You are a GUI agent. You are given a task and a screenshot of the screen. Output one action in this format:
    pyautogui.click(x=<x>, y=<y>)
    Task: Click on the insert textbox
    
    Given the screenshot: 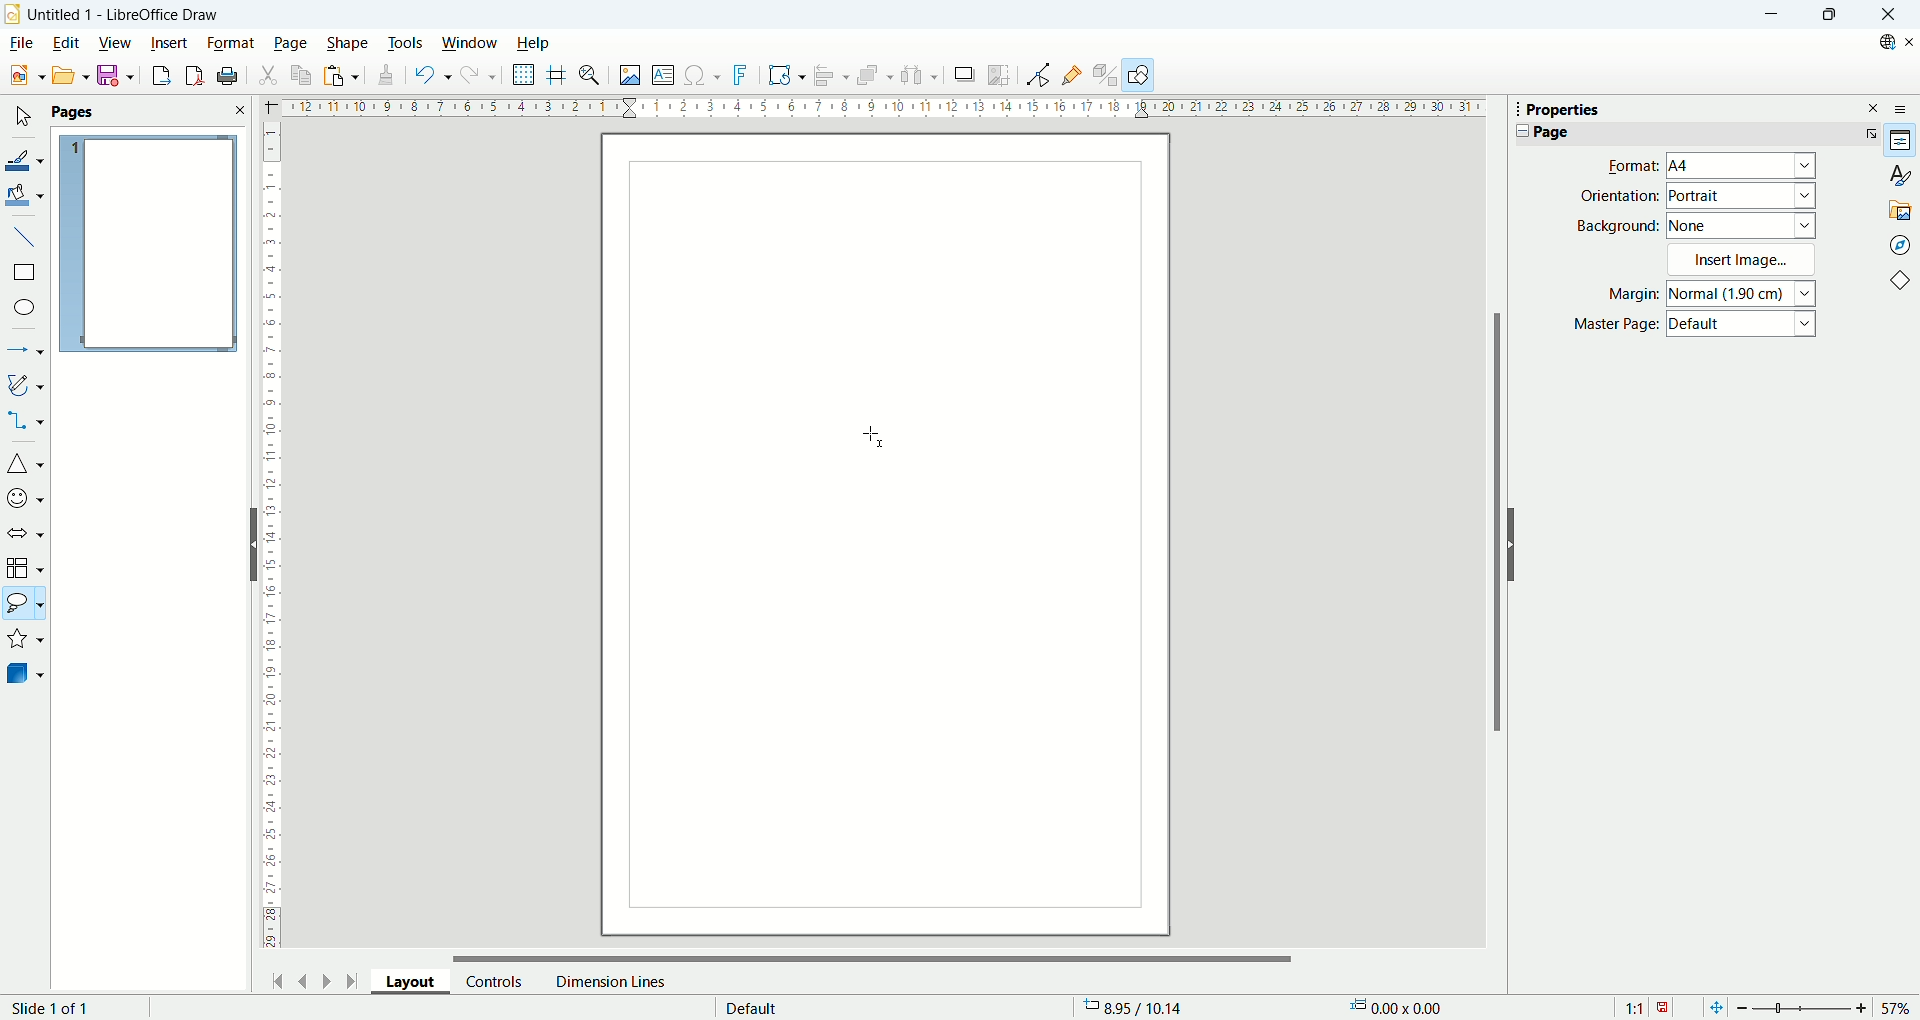 What is the action you would take?
    pyautogui.click(x=666, y=76)
    